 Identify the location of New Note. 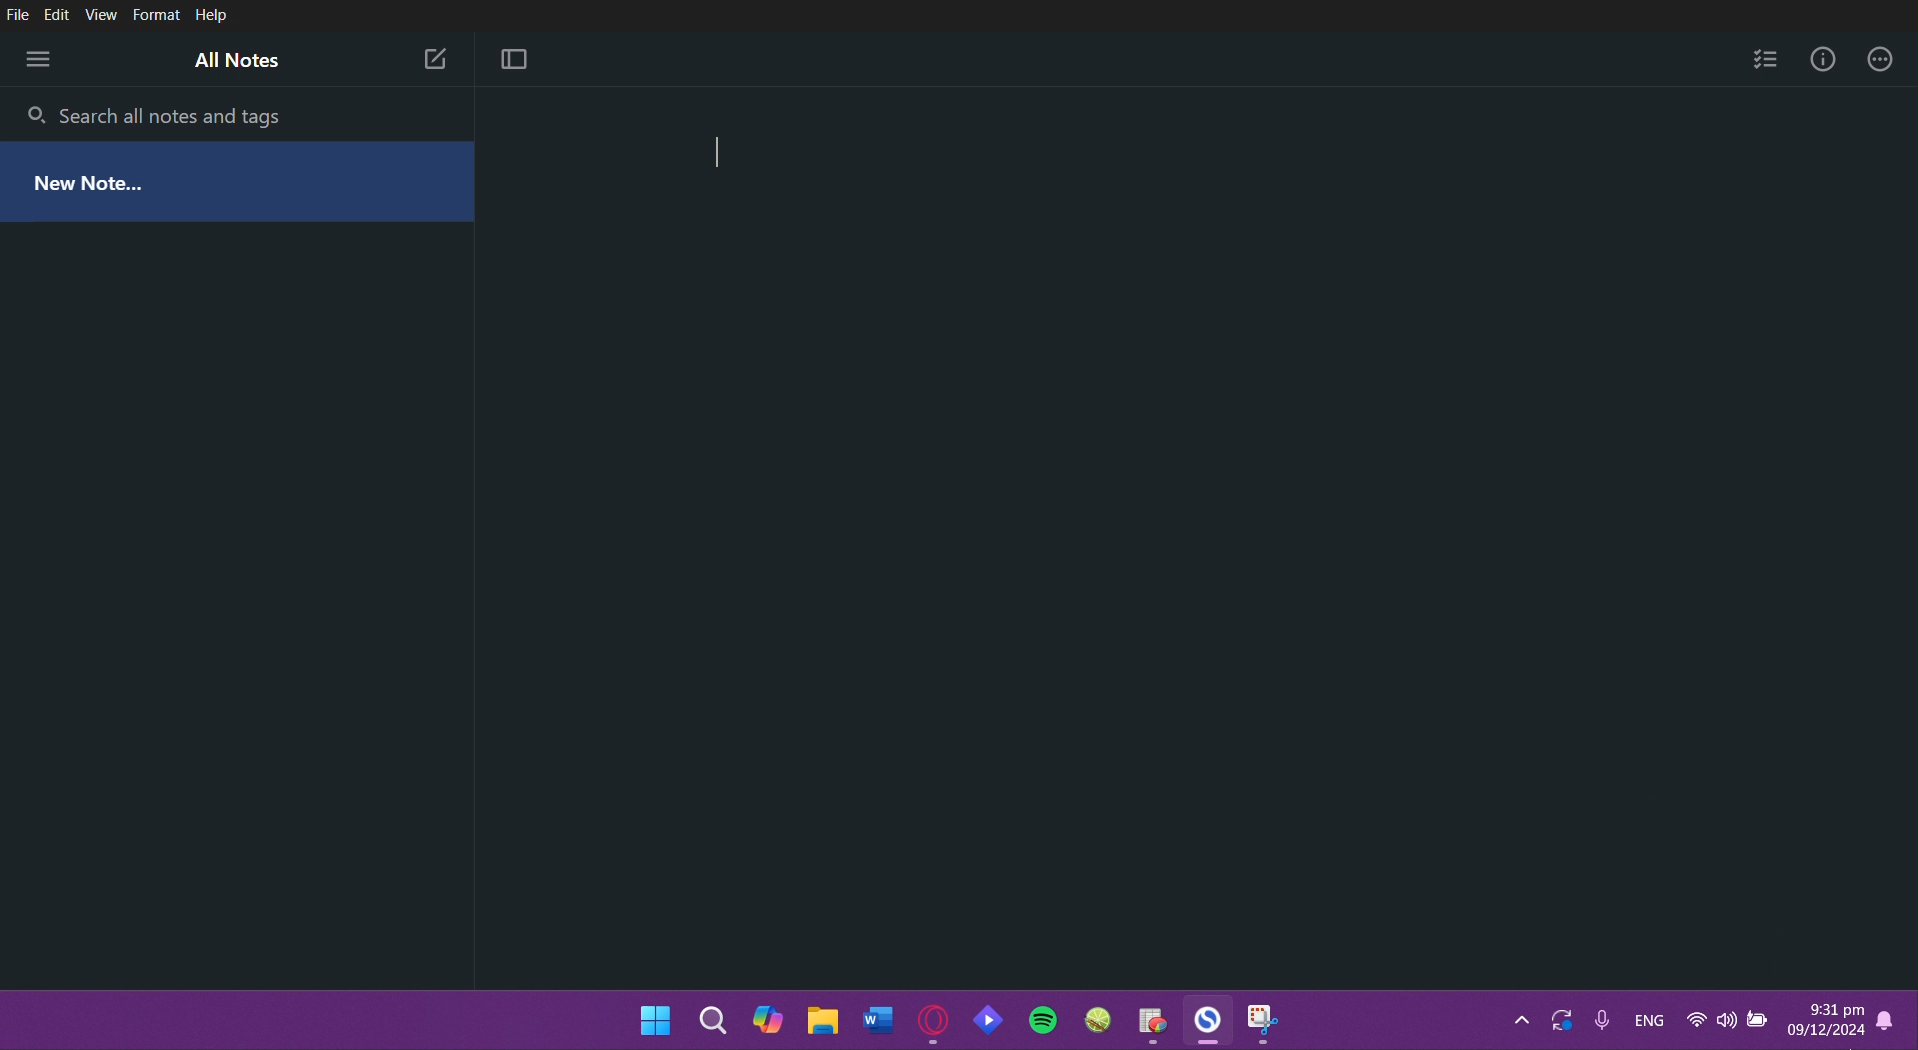
(95, 179).